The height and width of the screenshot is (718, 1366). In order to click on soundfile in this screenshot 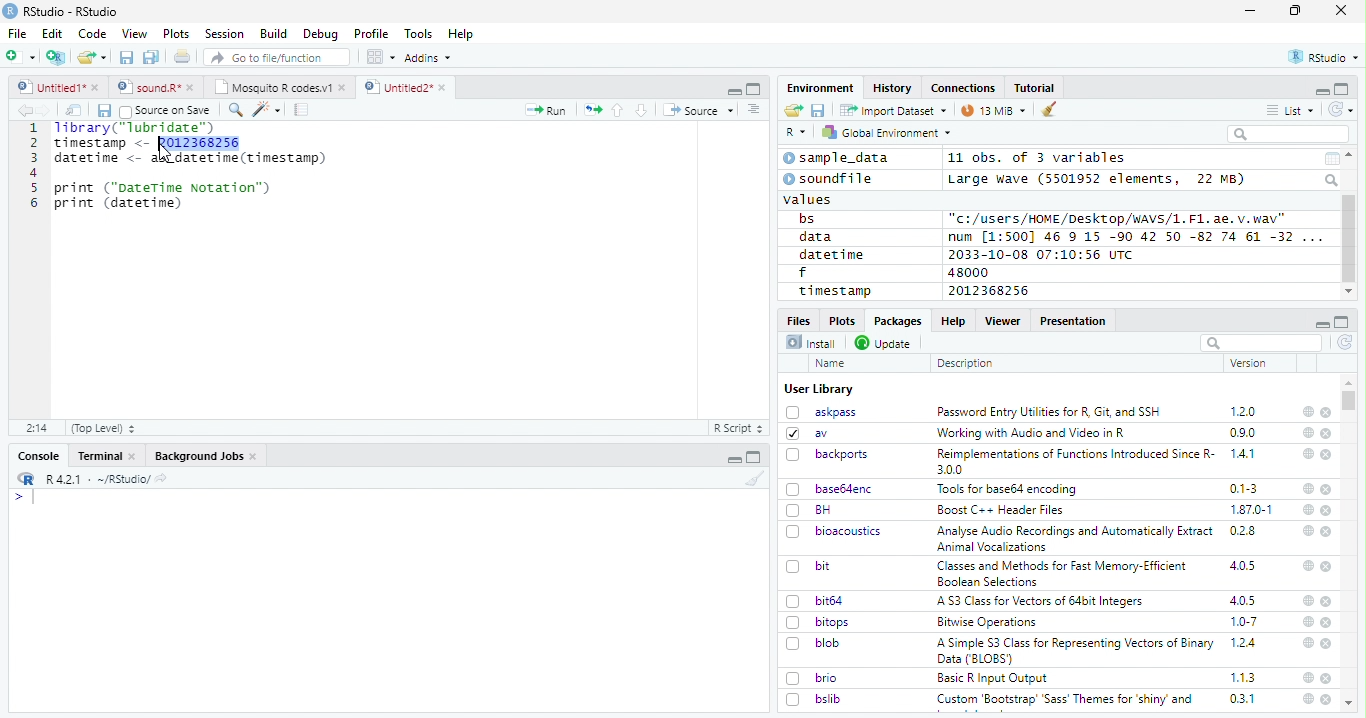, I will do `click(829, 179)`.